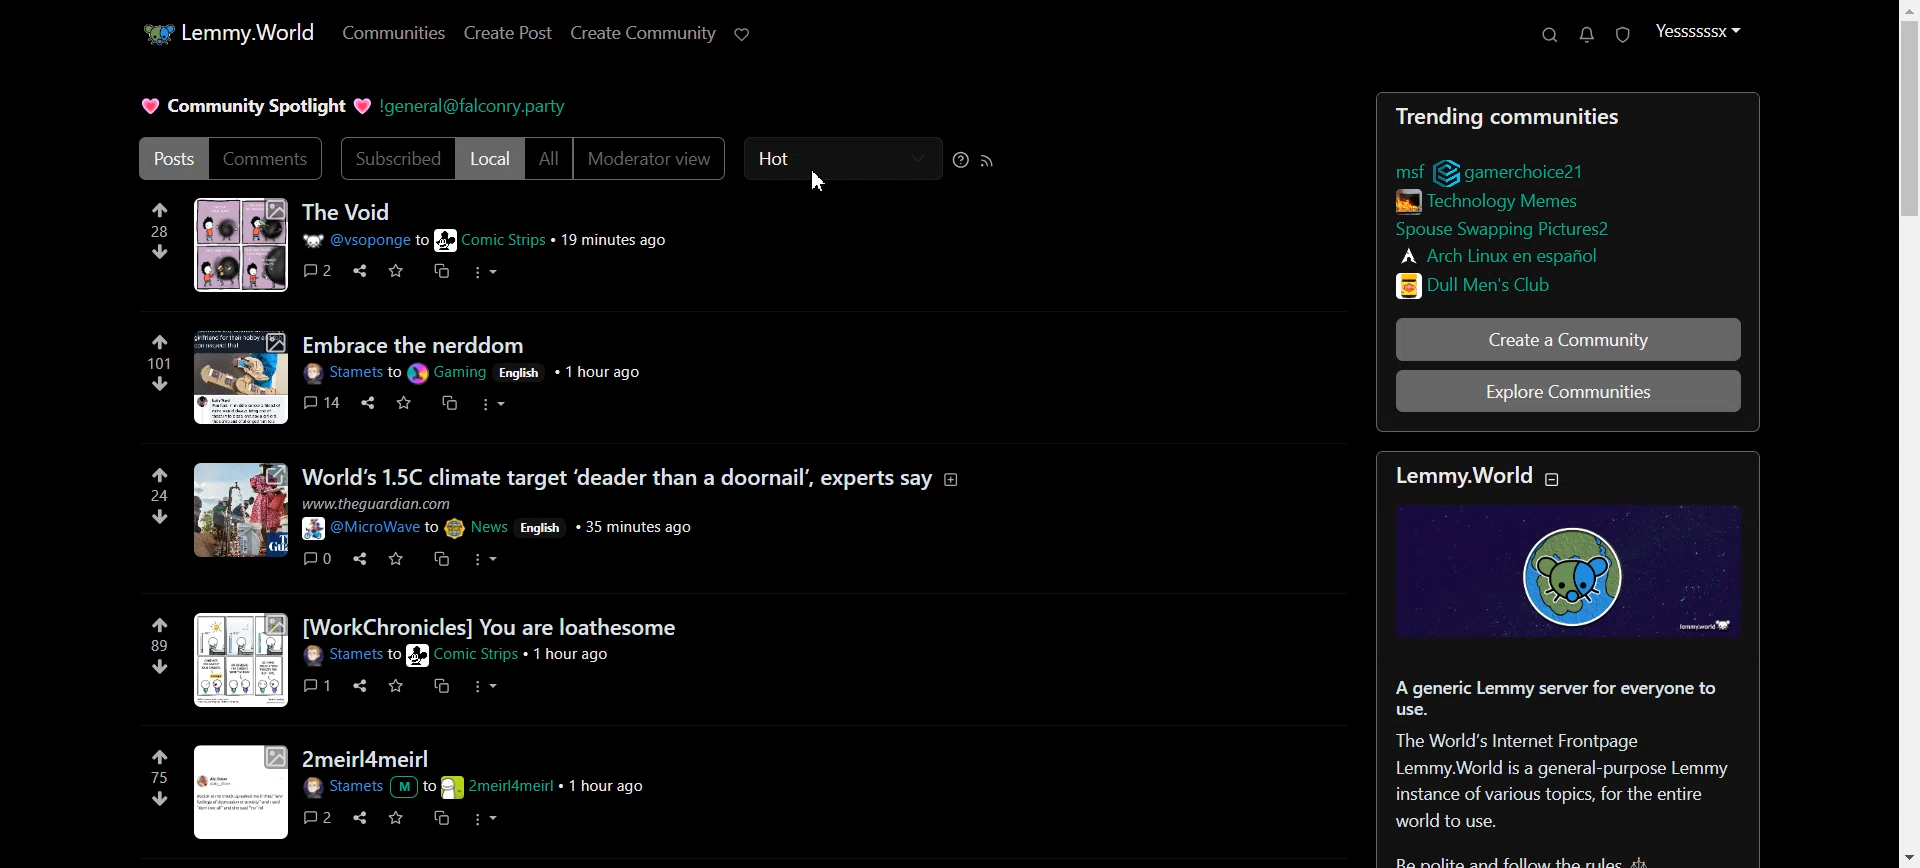 The image size is (1920, 868). I want to click on upvote, so click(164, 757).